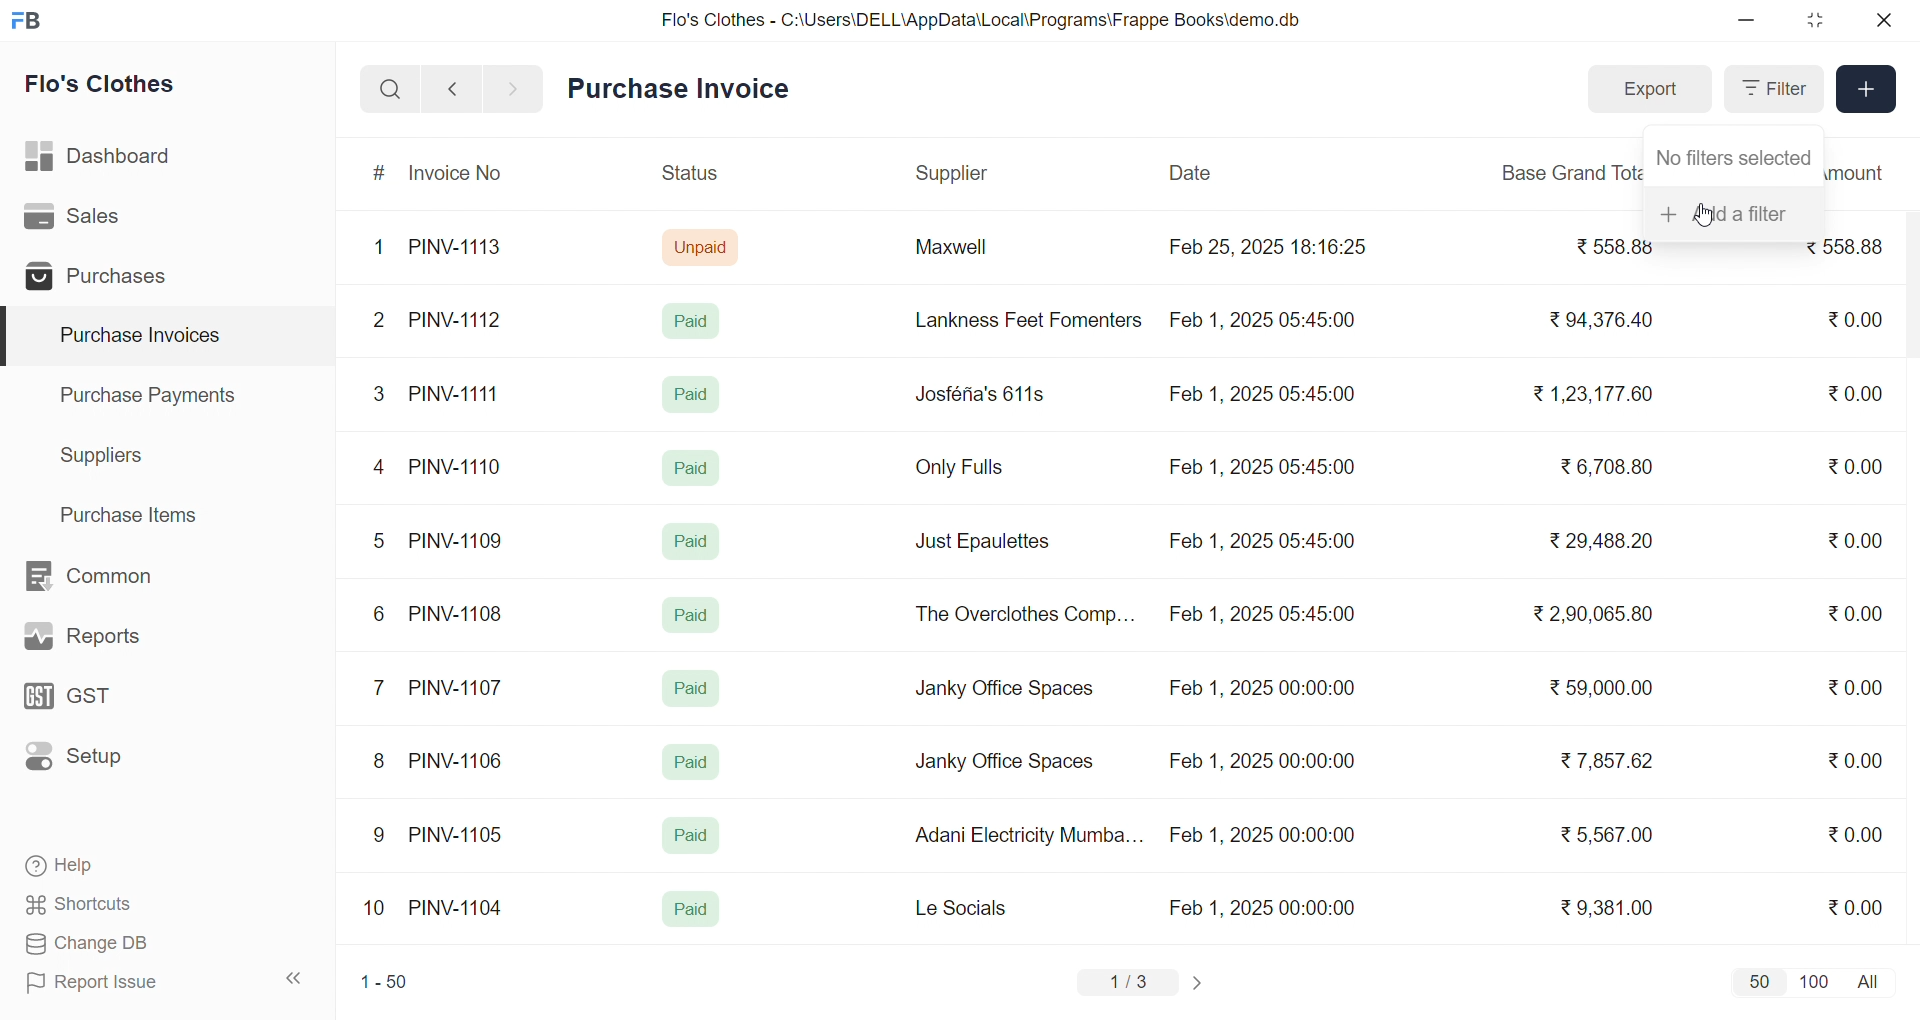 The width and height of the screenshot is (1920, 1020). Describe the element at coordinates (104, 763) in the screenshot. I see `Setup` at that location.